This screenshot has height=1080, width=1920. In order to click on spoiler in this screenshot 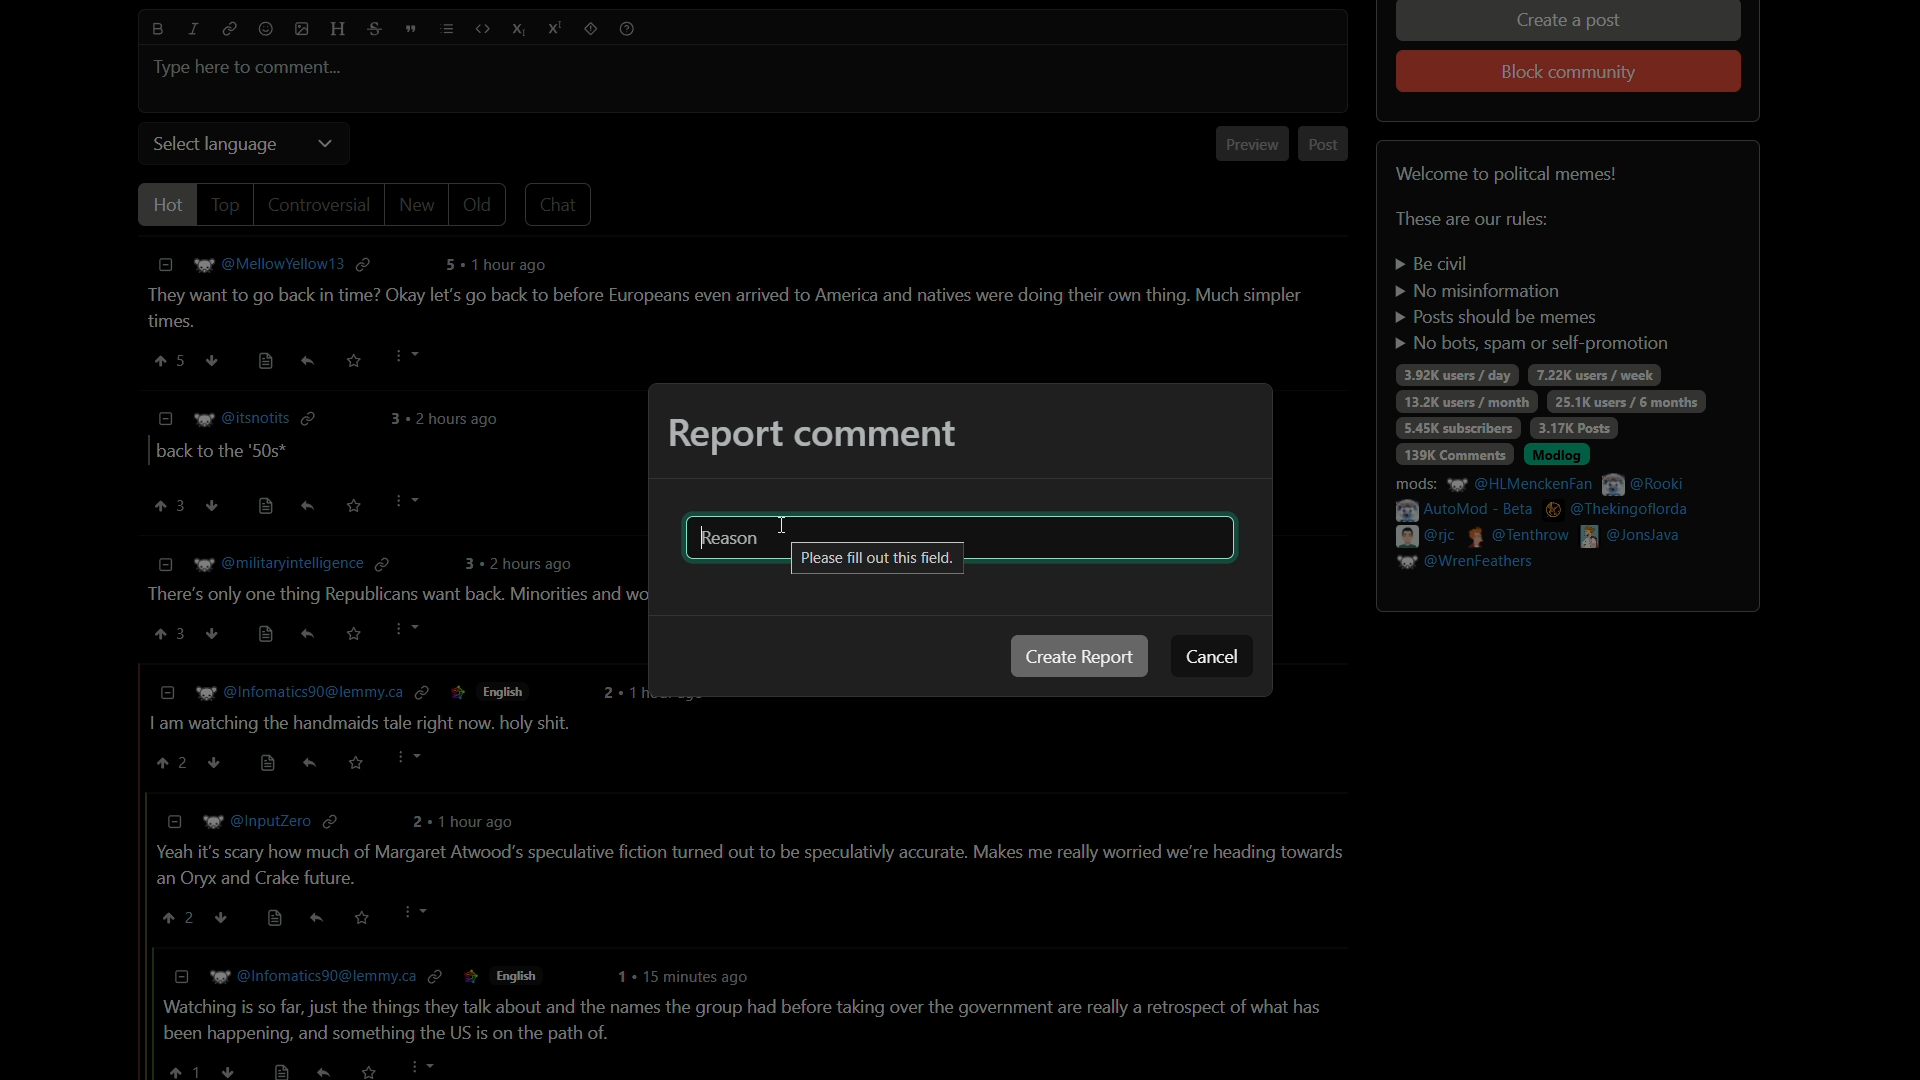, I will do `click(591, 29)`.